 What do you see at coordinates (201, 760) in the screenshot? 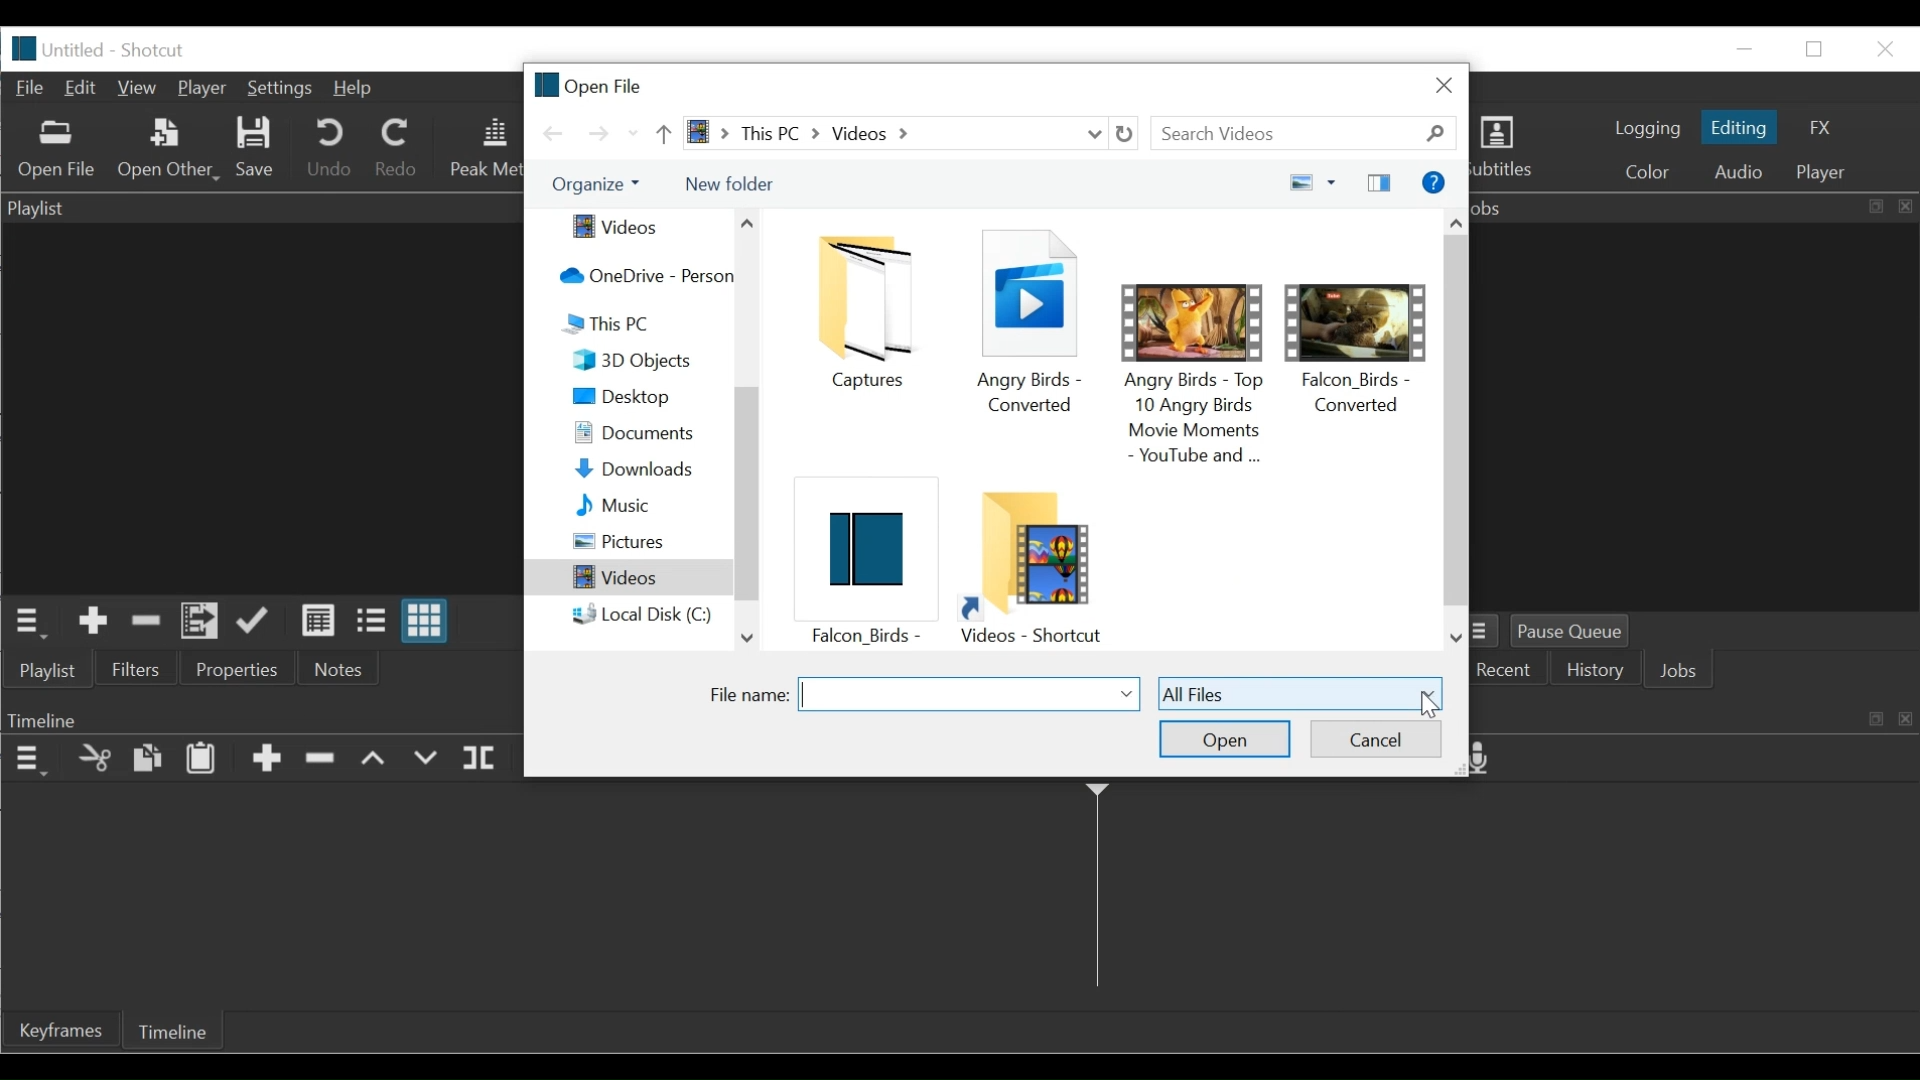
I see `Paste` at bounding box center [201, 760].